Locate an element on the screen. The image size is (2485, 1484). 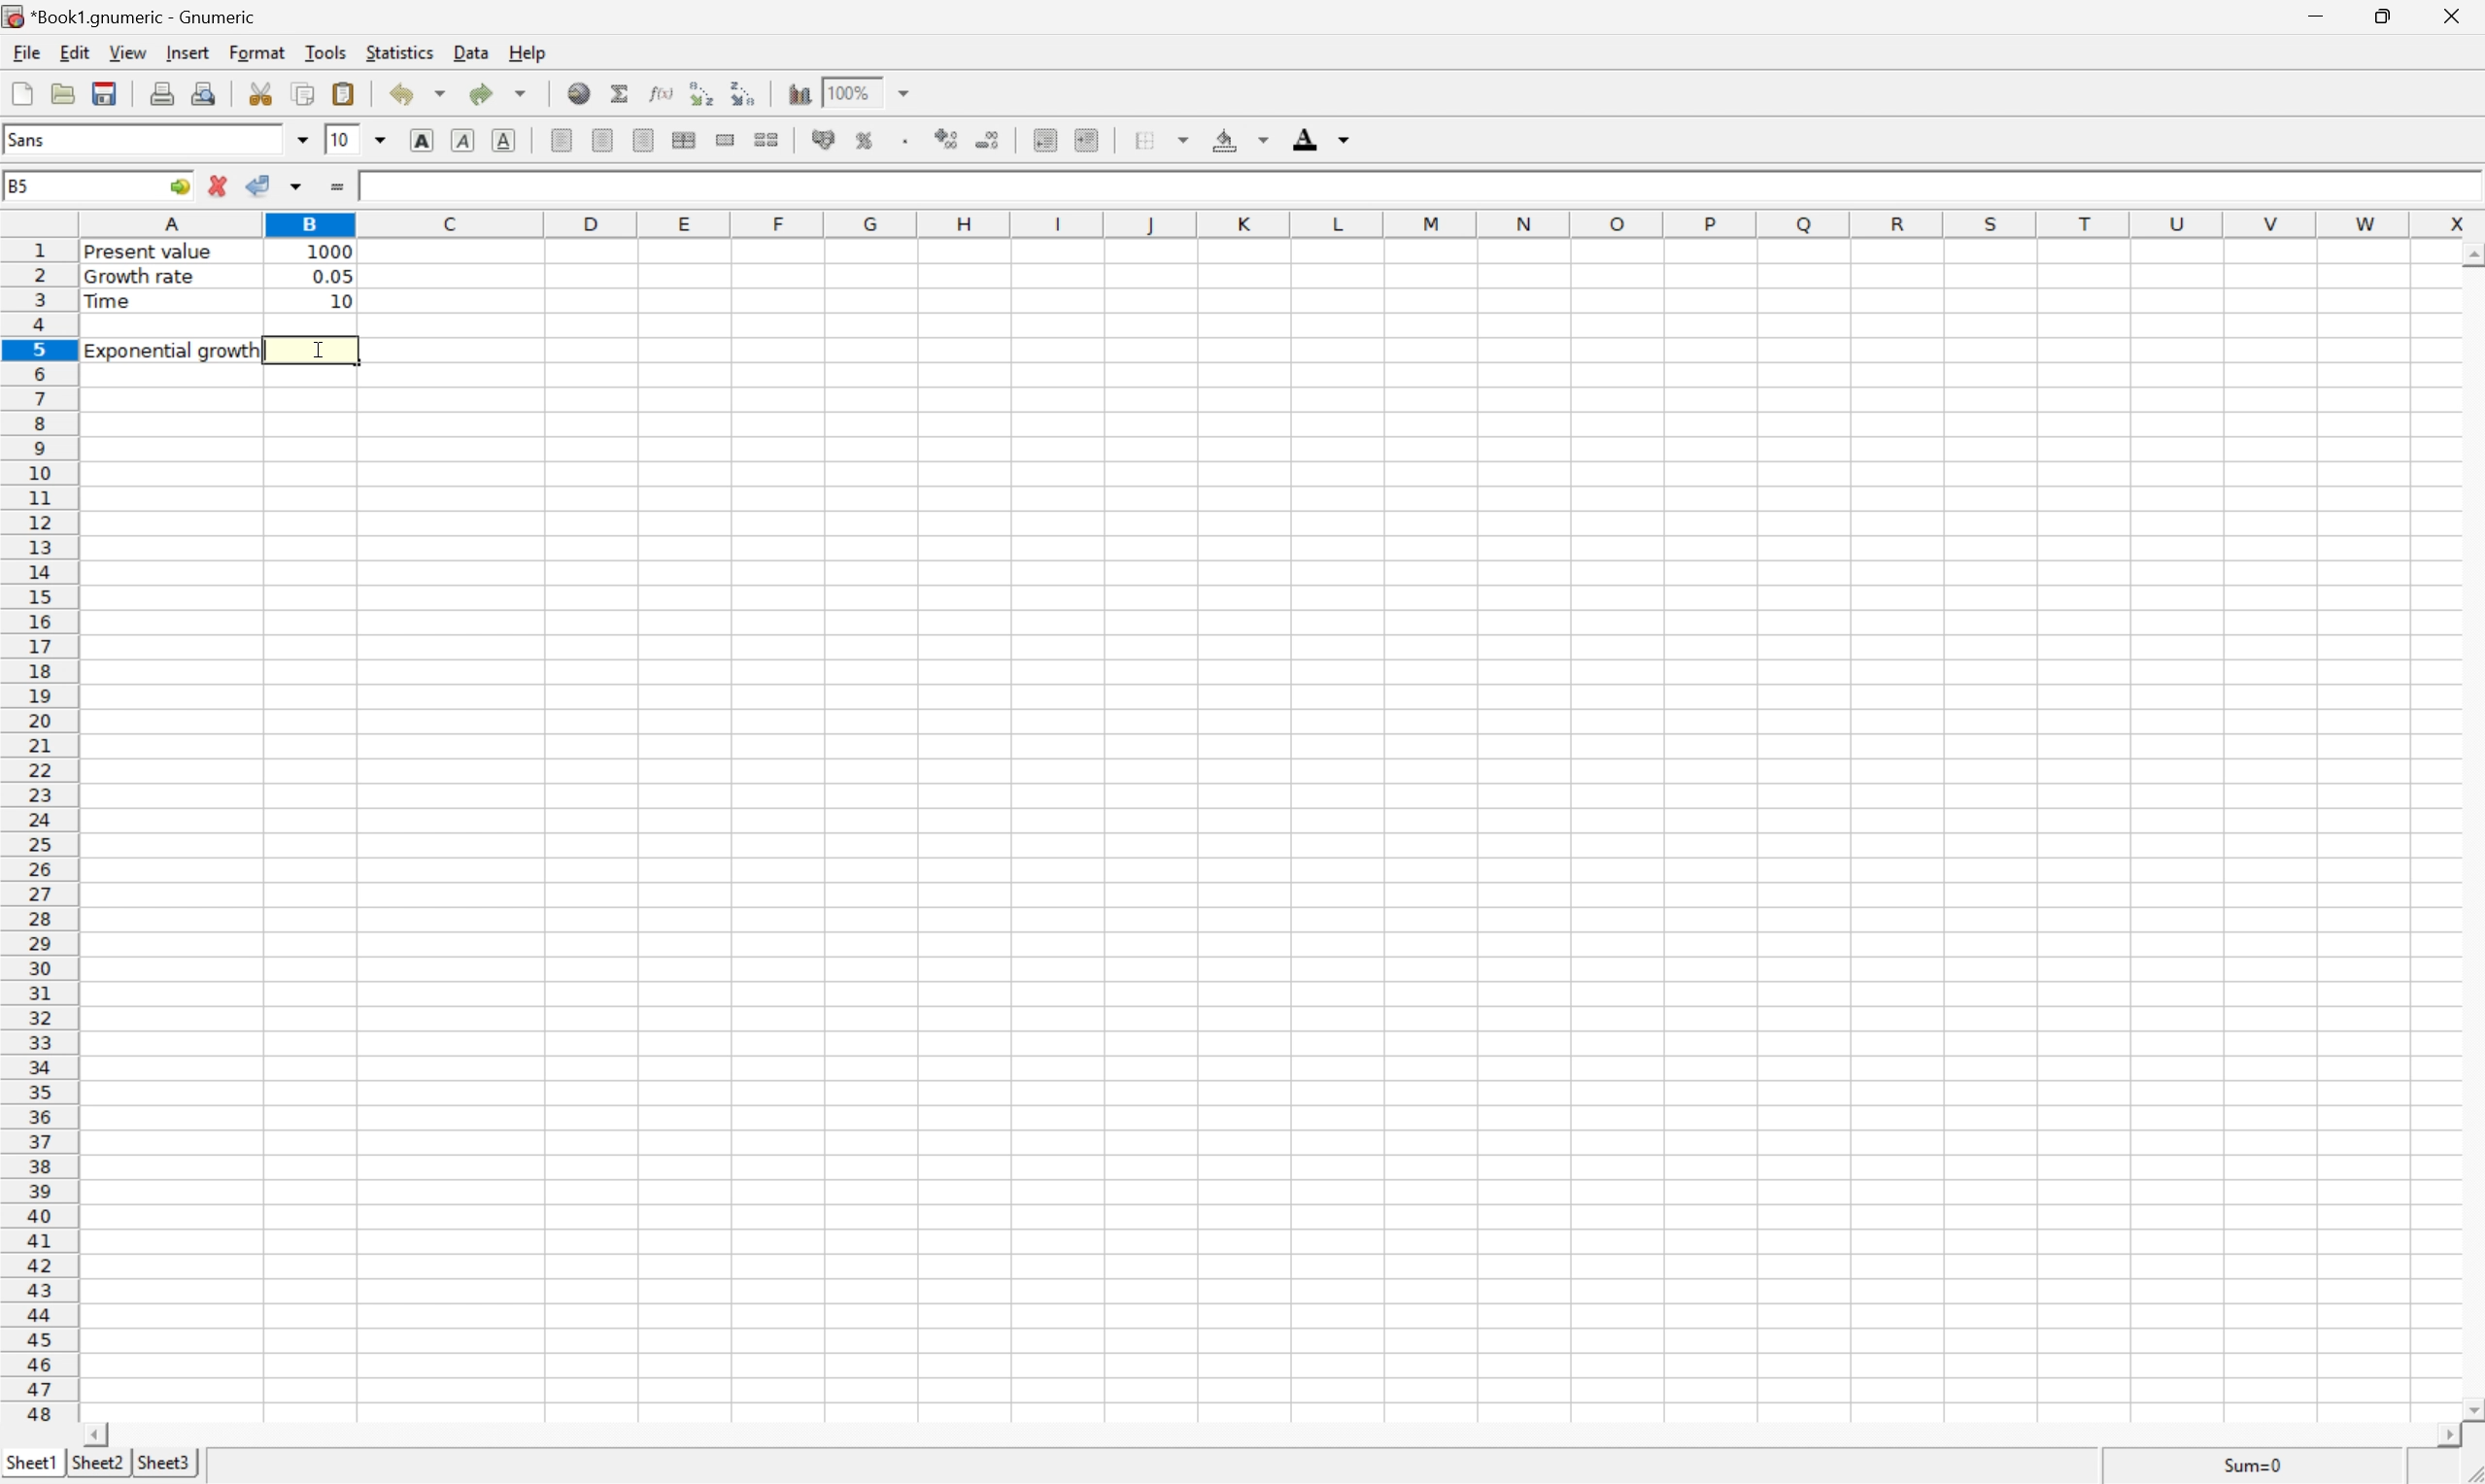
Create a new workbook is located at coordinates (23, 93).